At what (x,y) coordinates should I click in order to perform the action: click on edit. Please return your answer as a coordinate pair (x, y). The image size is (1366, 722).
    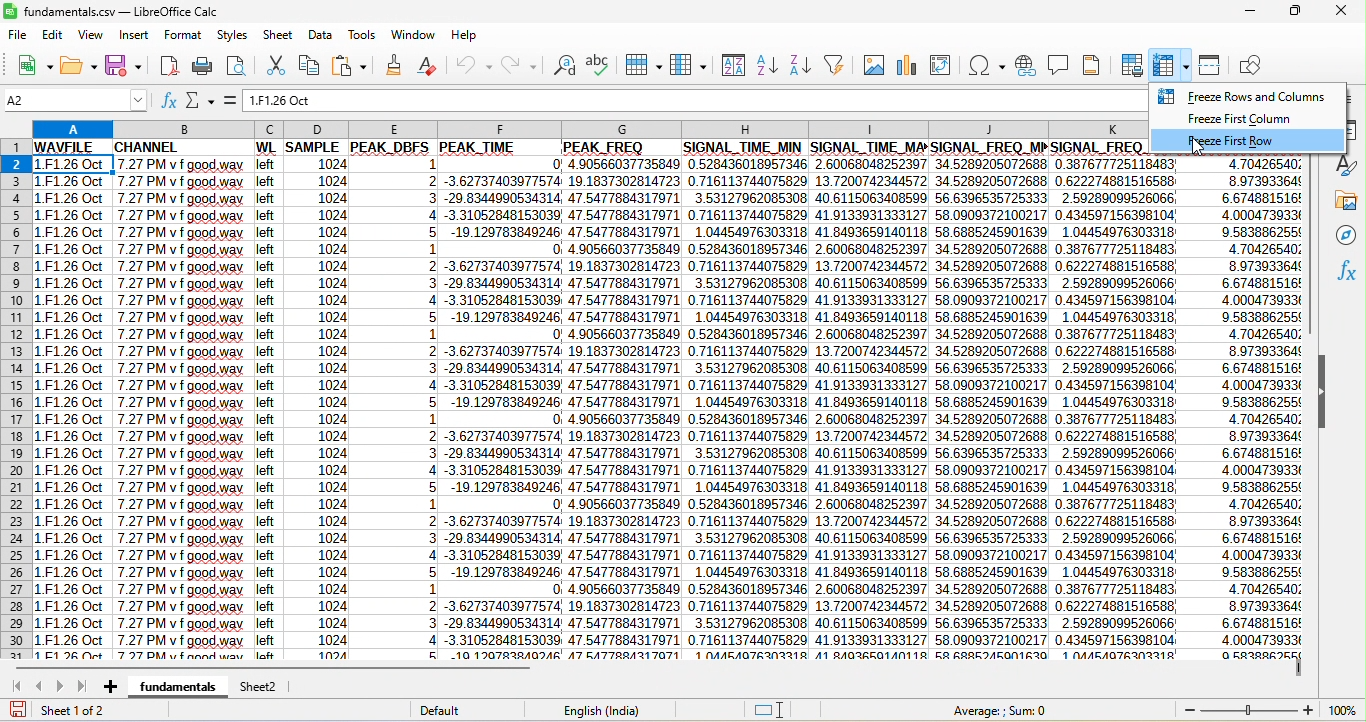
    Looking at the image, I should click on (56, 36).